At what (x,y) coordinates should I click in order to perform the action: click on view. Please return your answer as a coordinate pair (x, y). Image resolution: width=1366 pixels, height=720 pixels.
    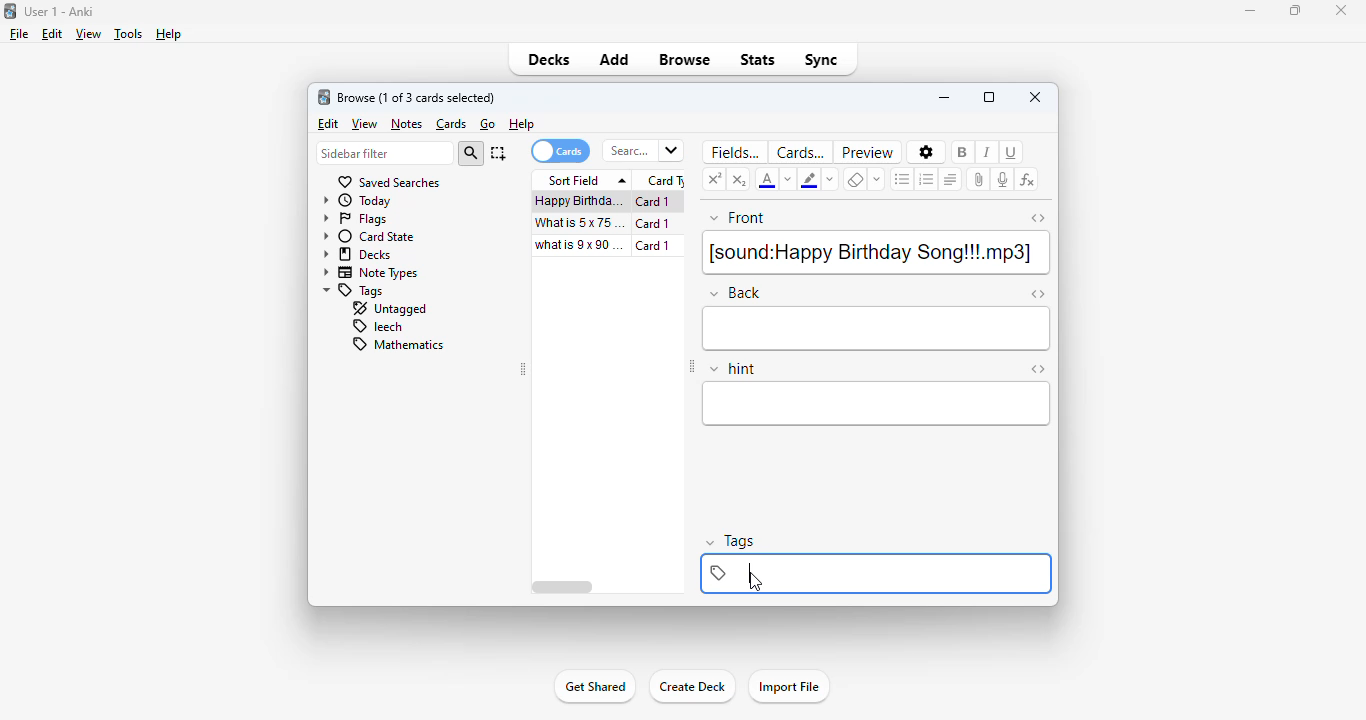
    Looking at the image, I should click on (89, 34).